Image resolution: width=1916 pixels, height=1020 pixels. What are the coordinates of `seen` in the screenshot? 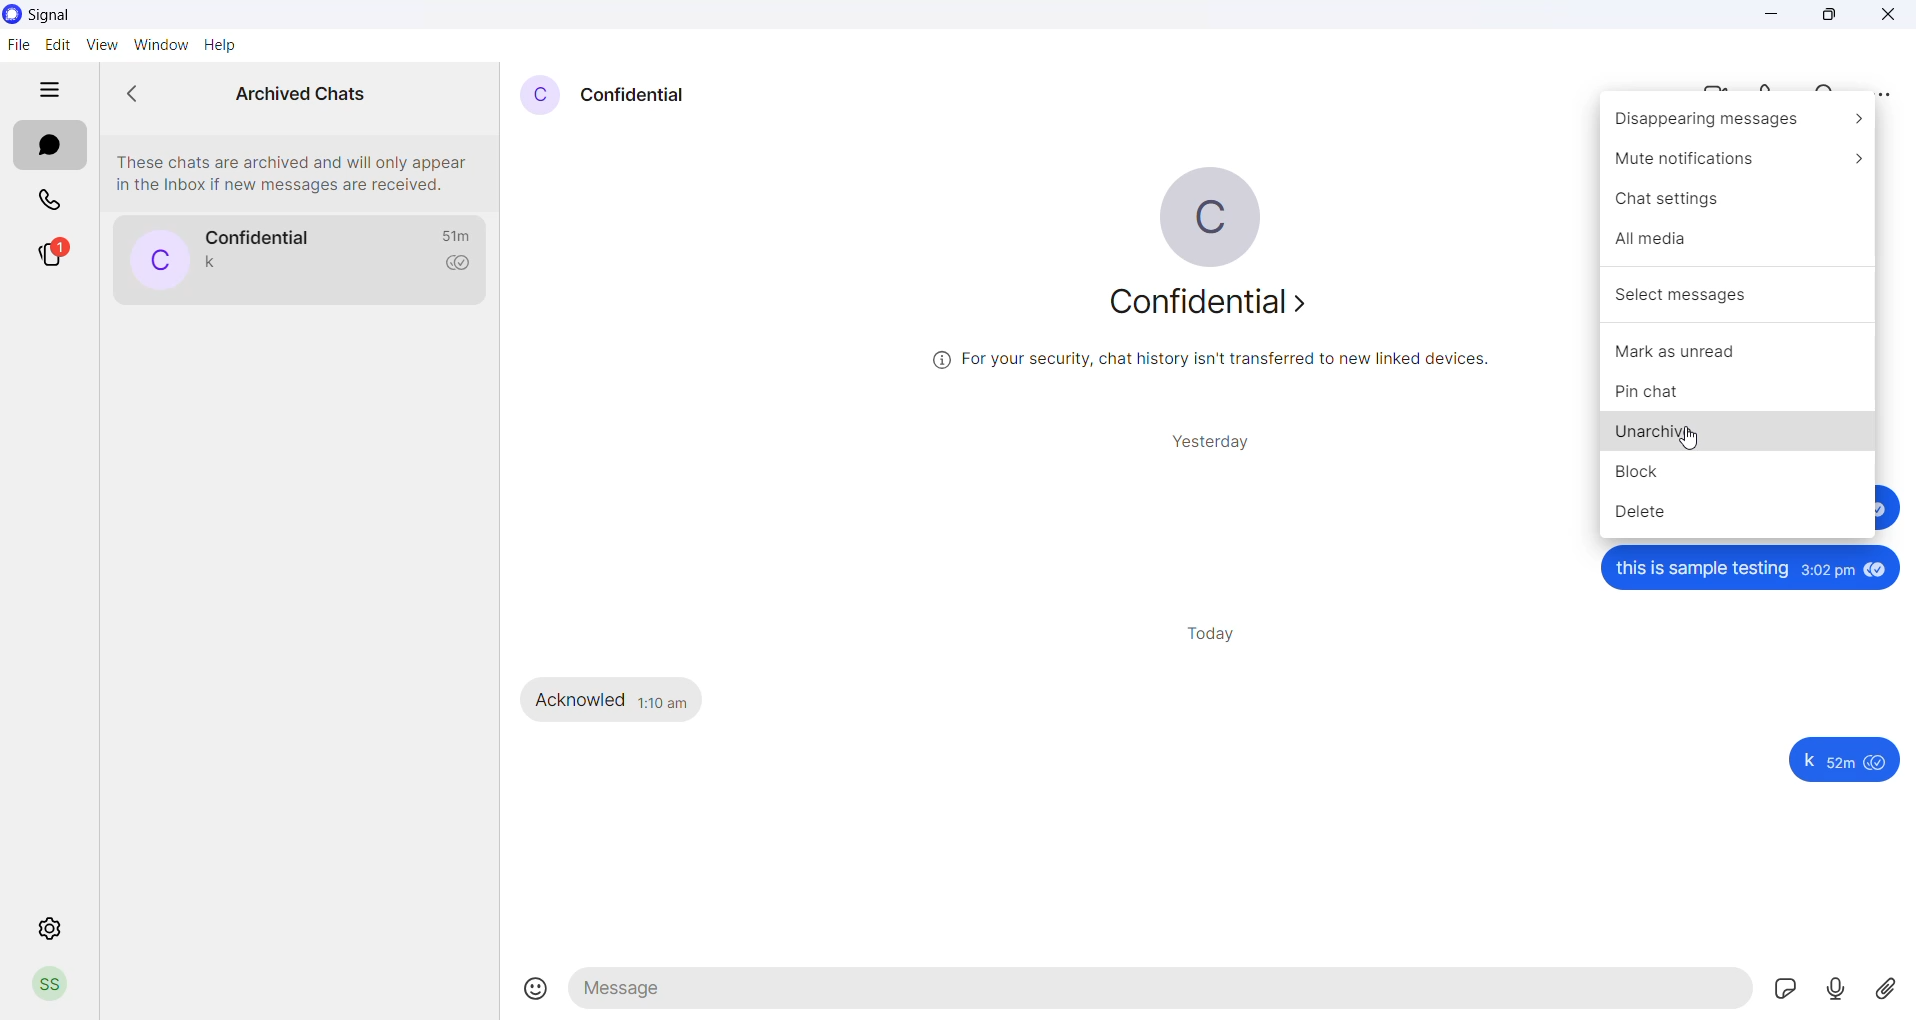 It's located at (1877, 568).